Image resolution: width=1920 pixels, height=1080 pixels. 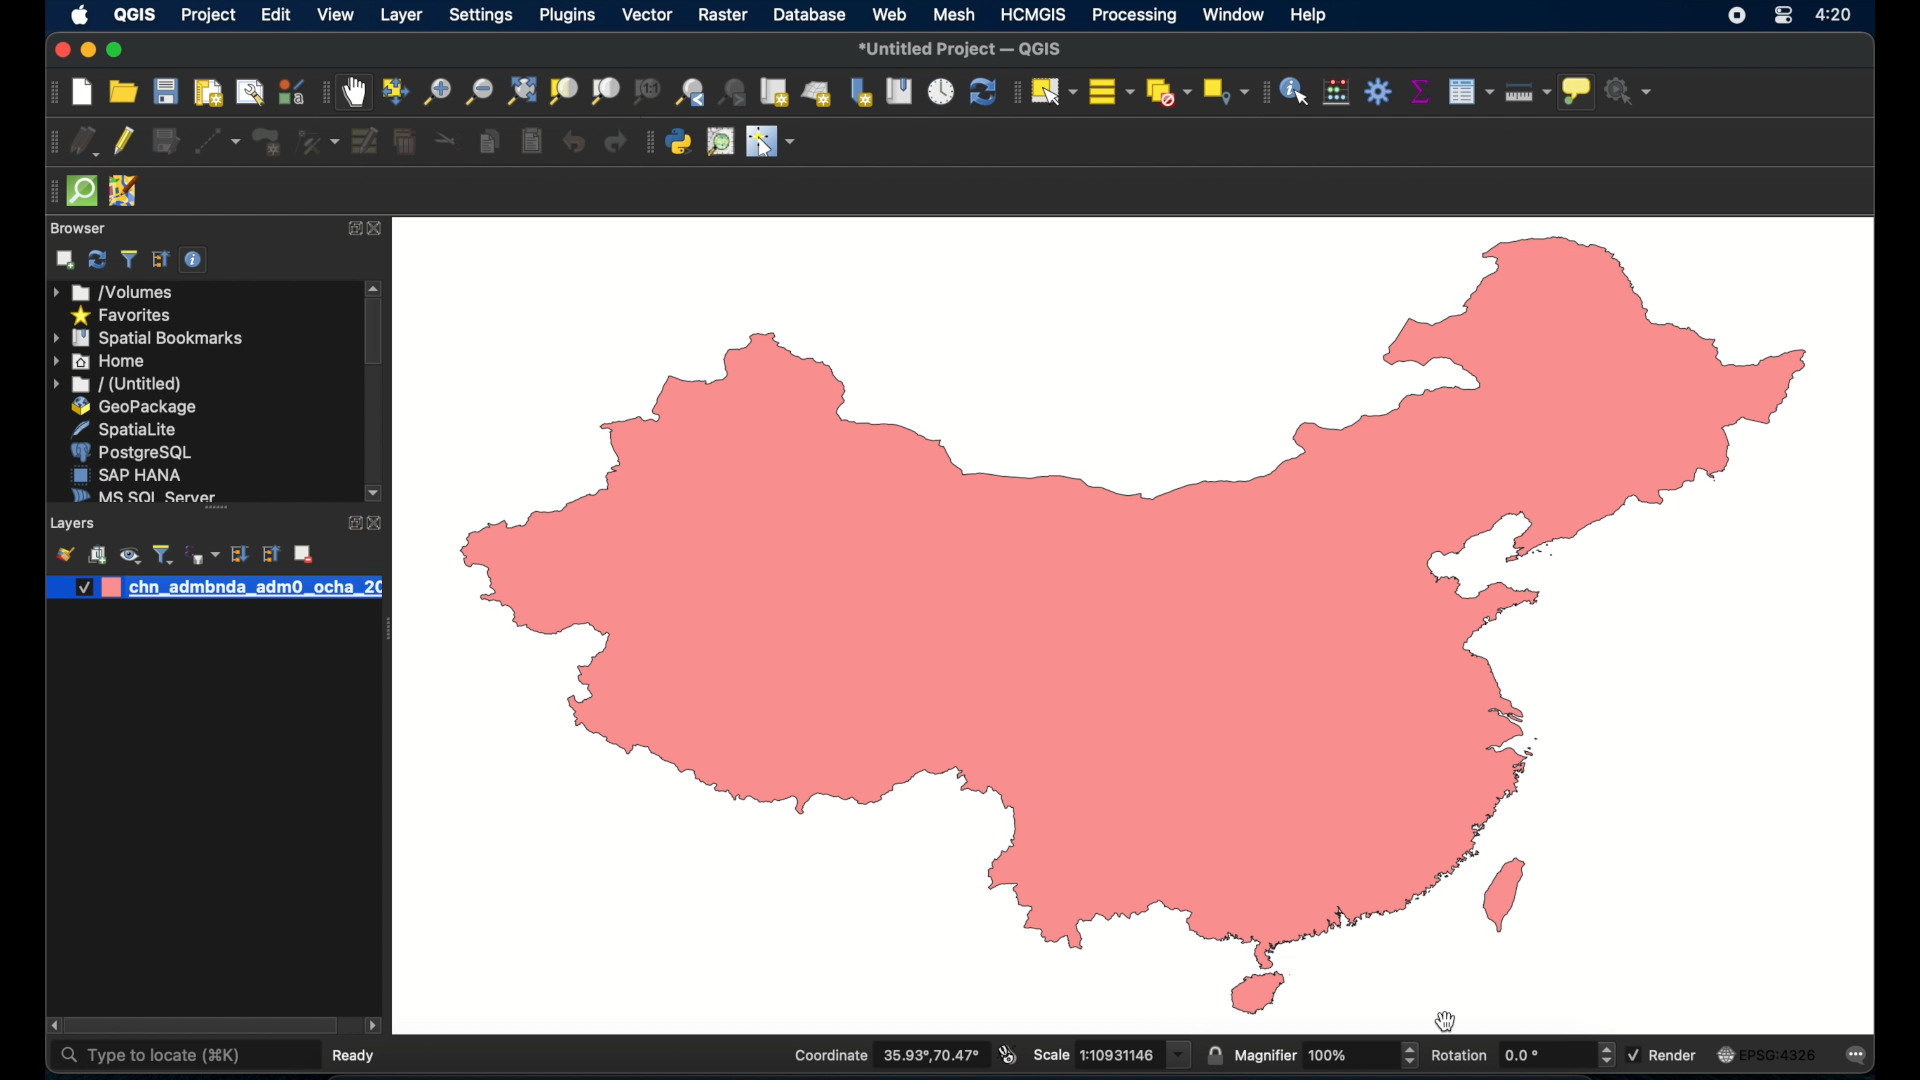 What do you see at coordinates (115, 384) in the screenshot?
I see `untitled menu` at bounding box center [115, 384].